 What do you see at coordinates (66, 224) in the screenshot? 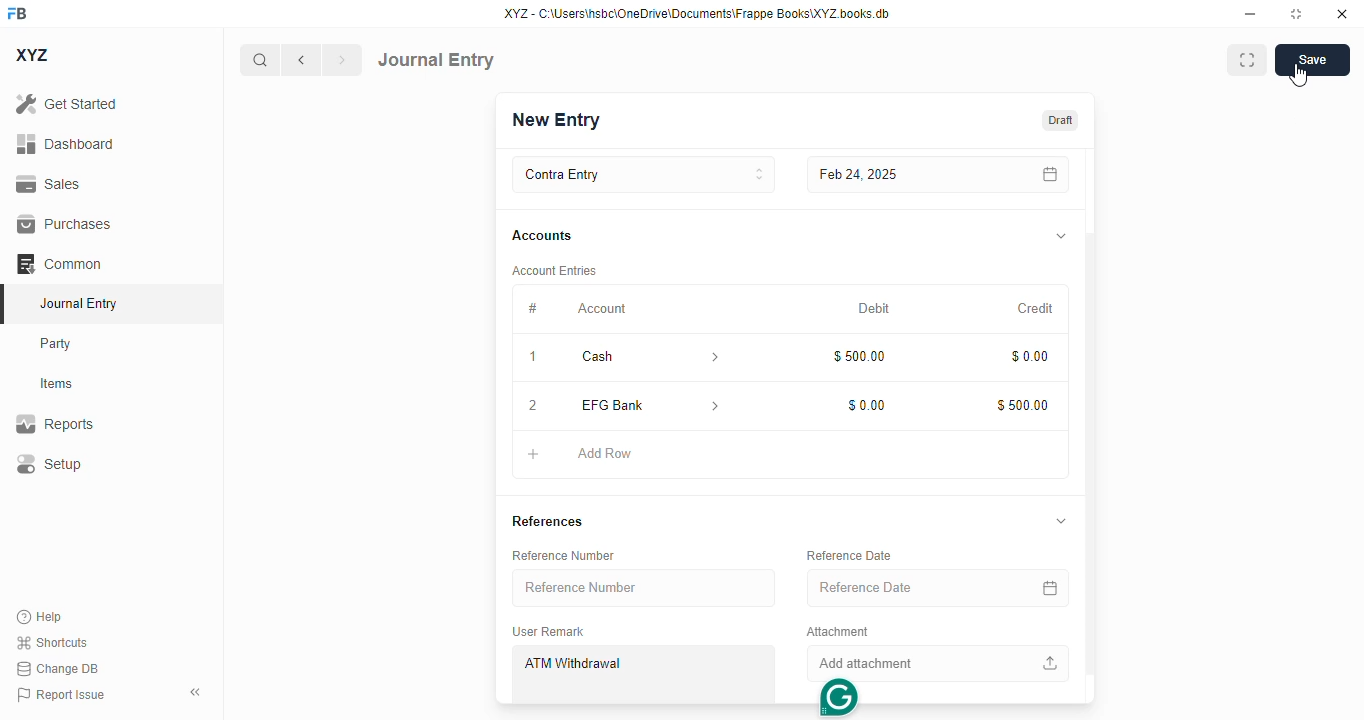
I see `purchases` at bounding box center [66, 224].